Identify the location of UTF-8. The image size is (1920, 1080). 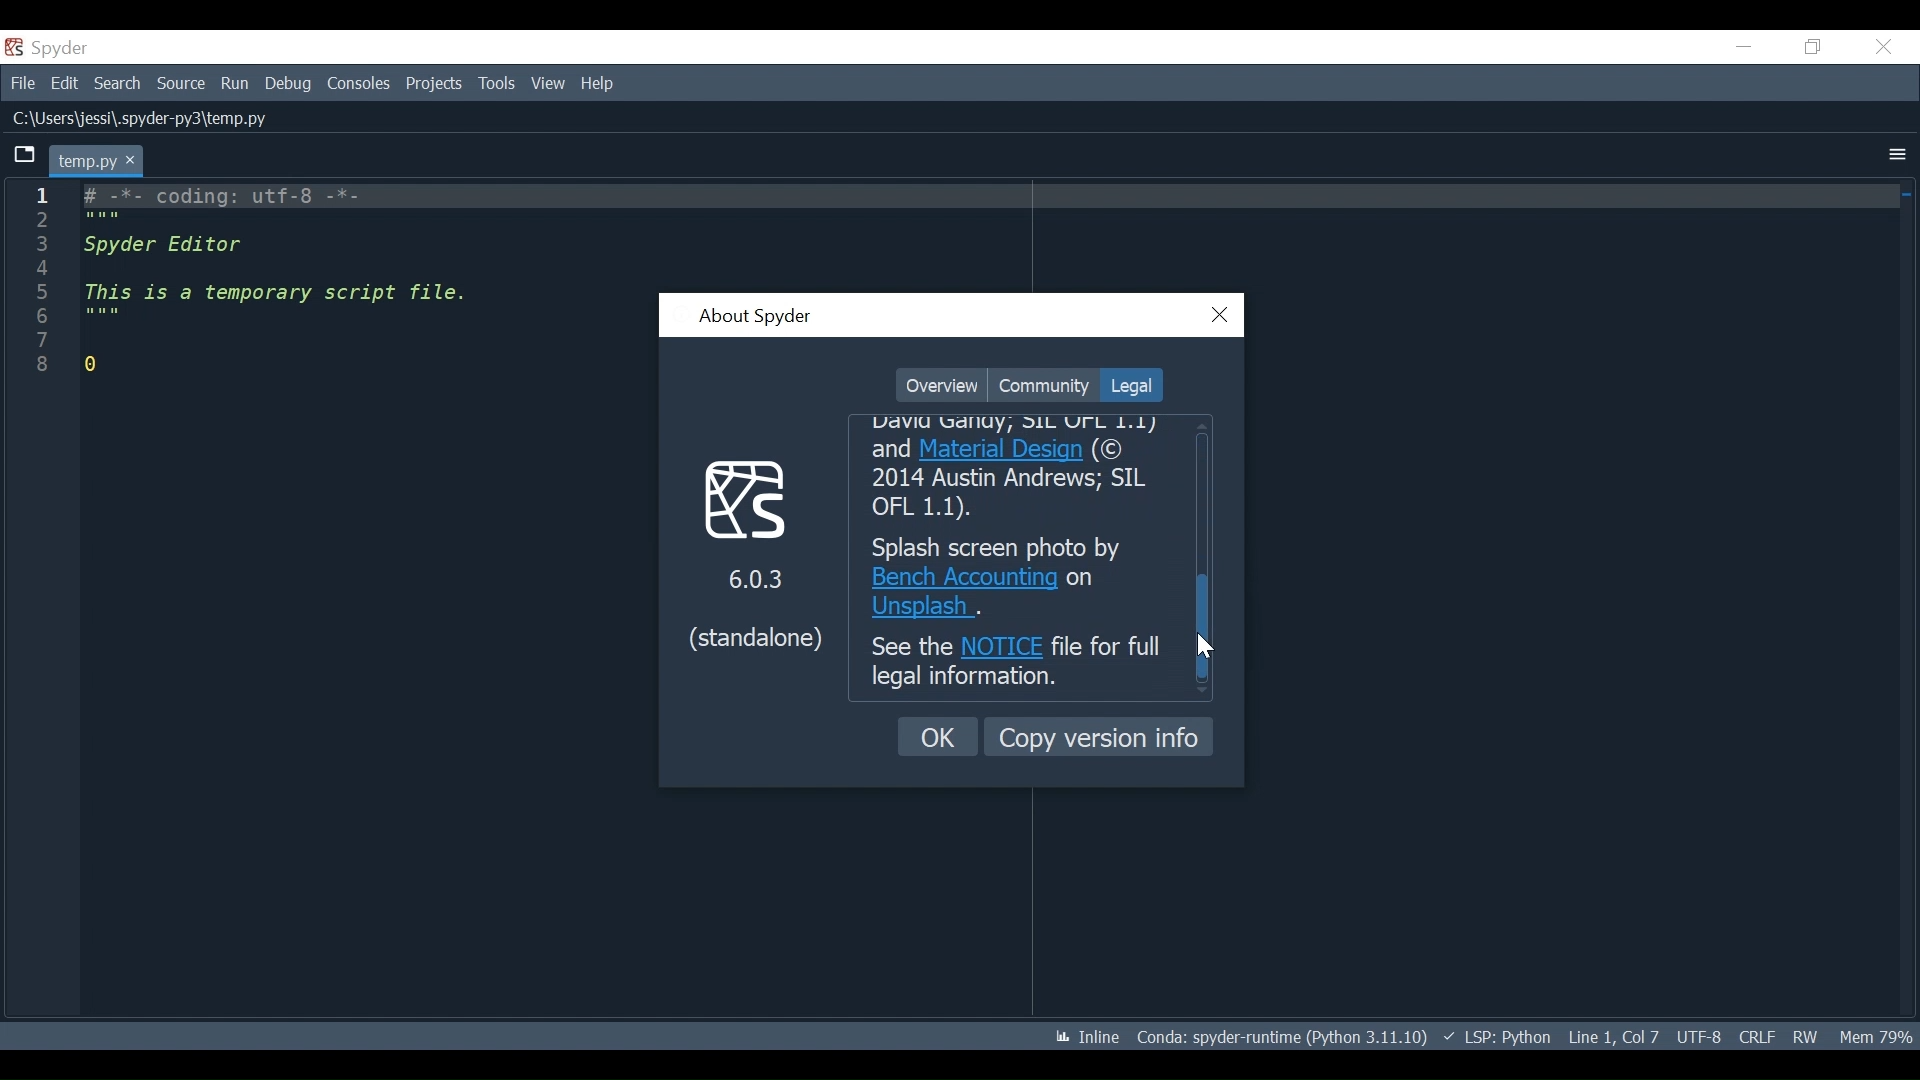
(1702, 1035).